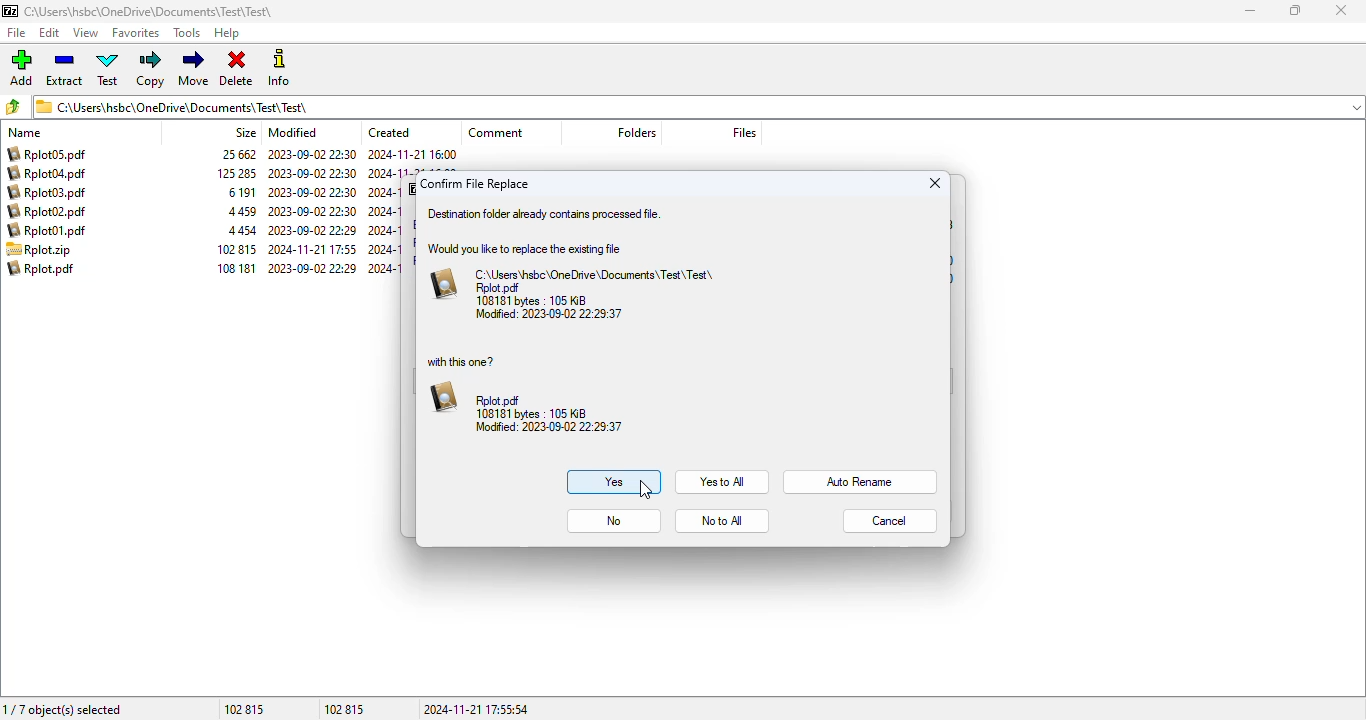 This screenshot has height=720, width=1366. What do you see at coordinates (9, 11) in the screenshot?
I see `logo` at bounding box center [9, 11].